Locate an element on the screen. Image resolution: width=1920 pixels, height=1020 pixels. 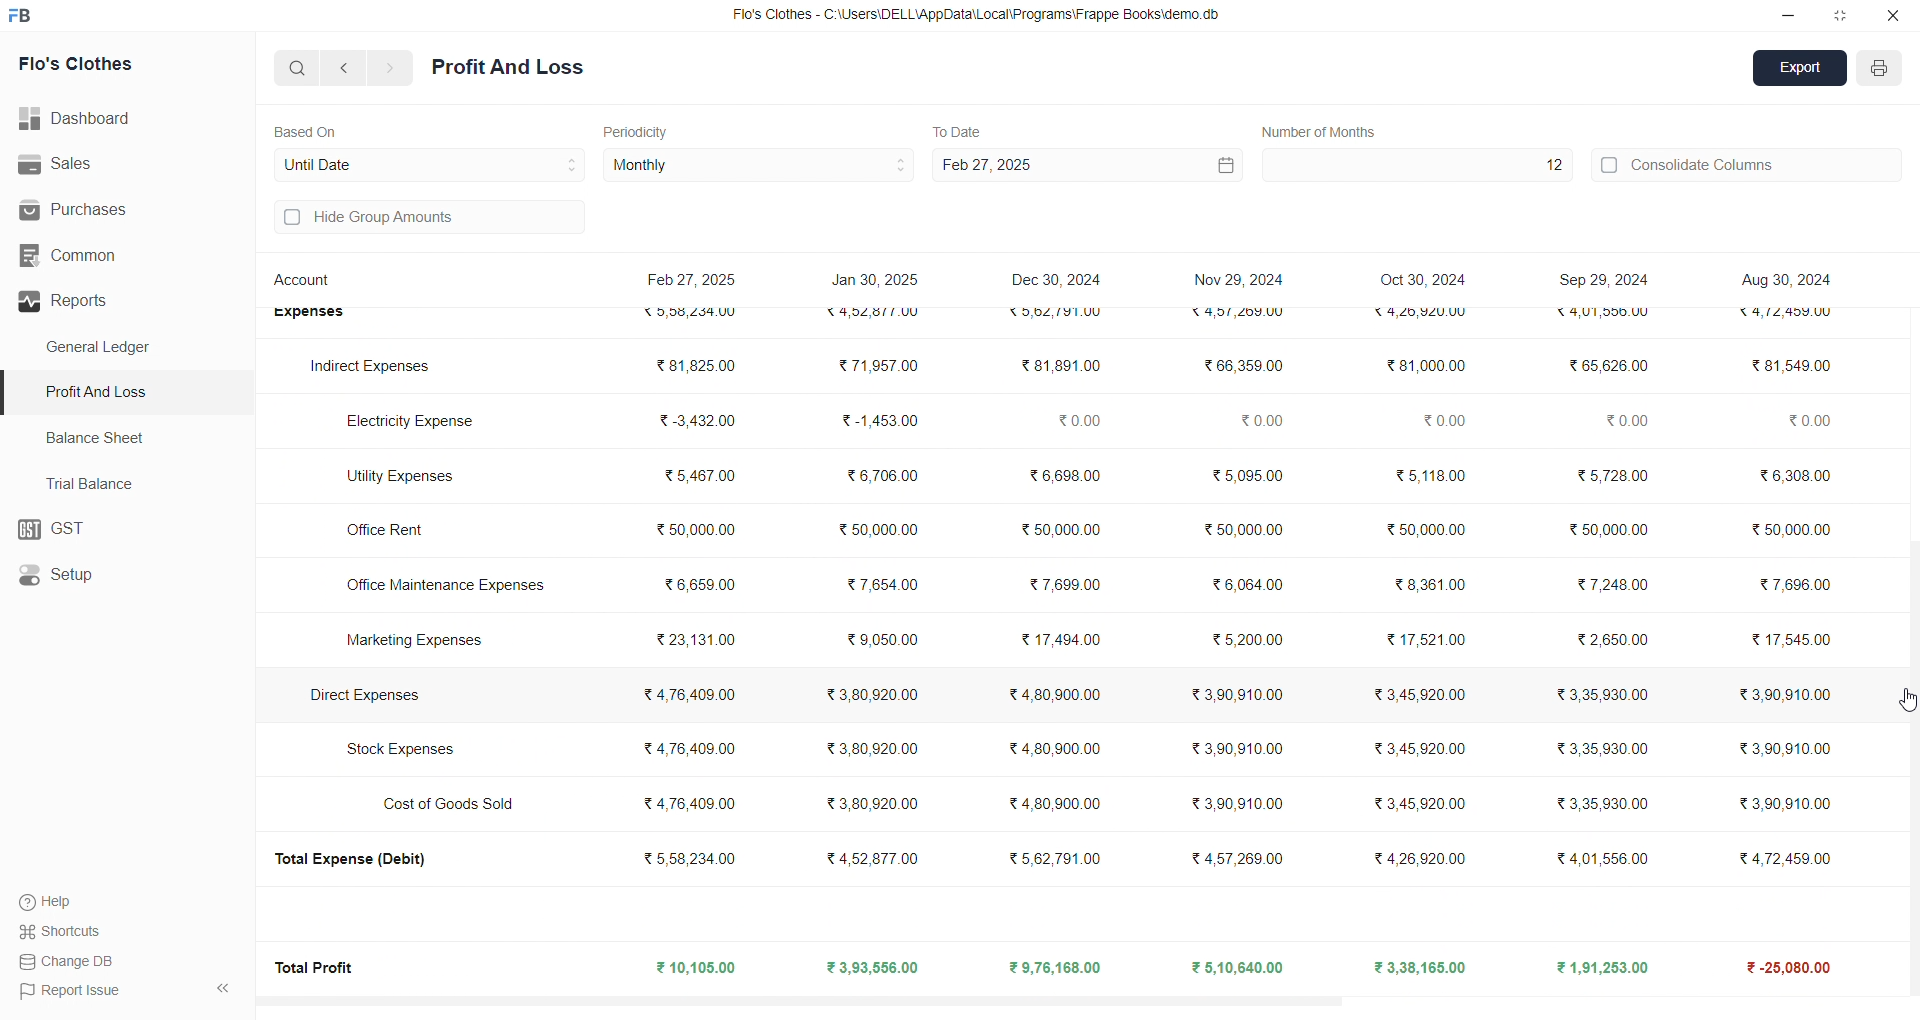
Until Date is located at coordinates (430, 162).